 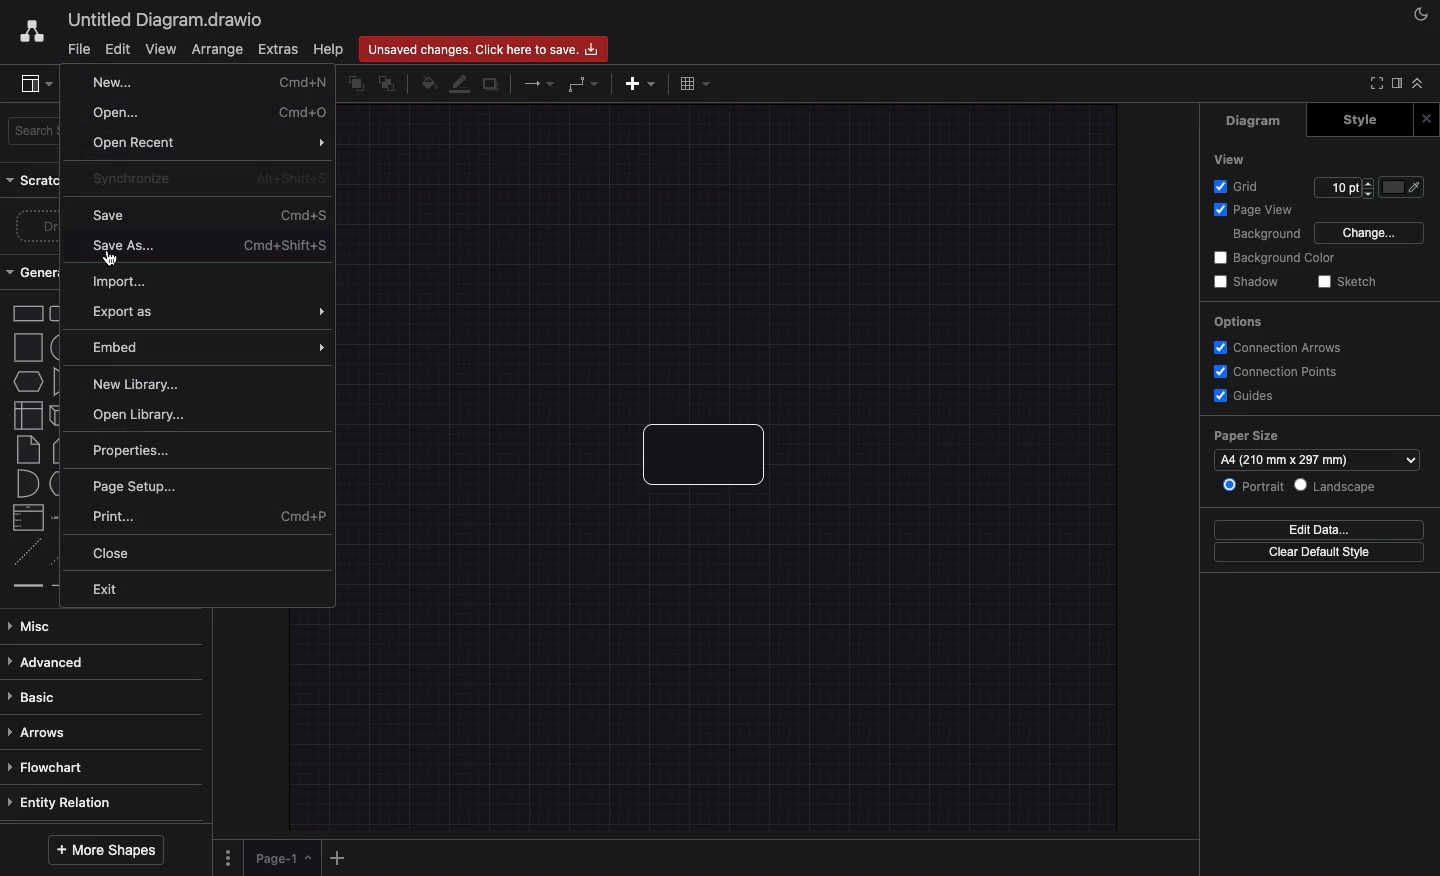 What do you see at coordinates (210, 113) in the screenshot?
I see `Open` at bounding box center [210, 113].